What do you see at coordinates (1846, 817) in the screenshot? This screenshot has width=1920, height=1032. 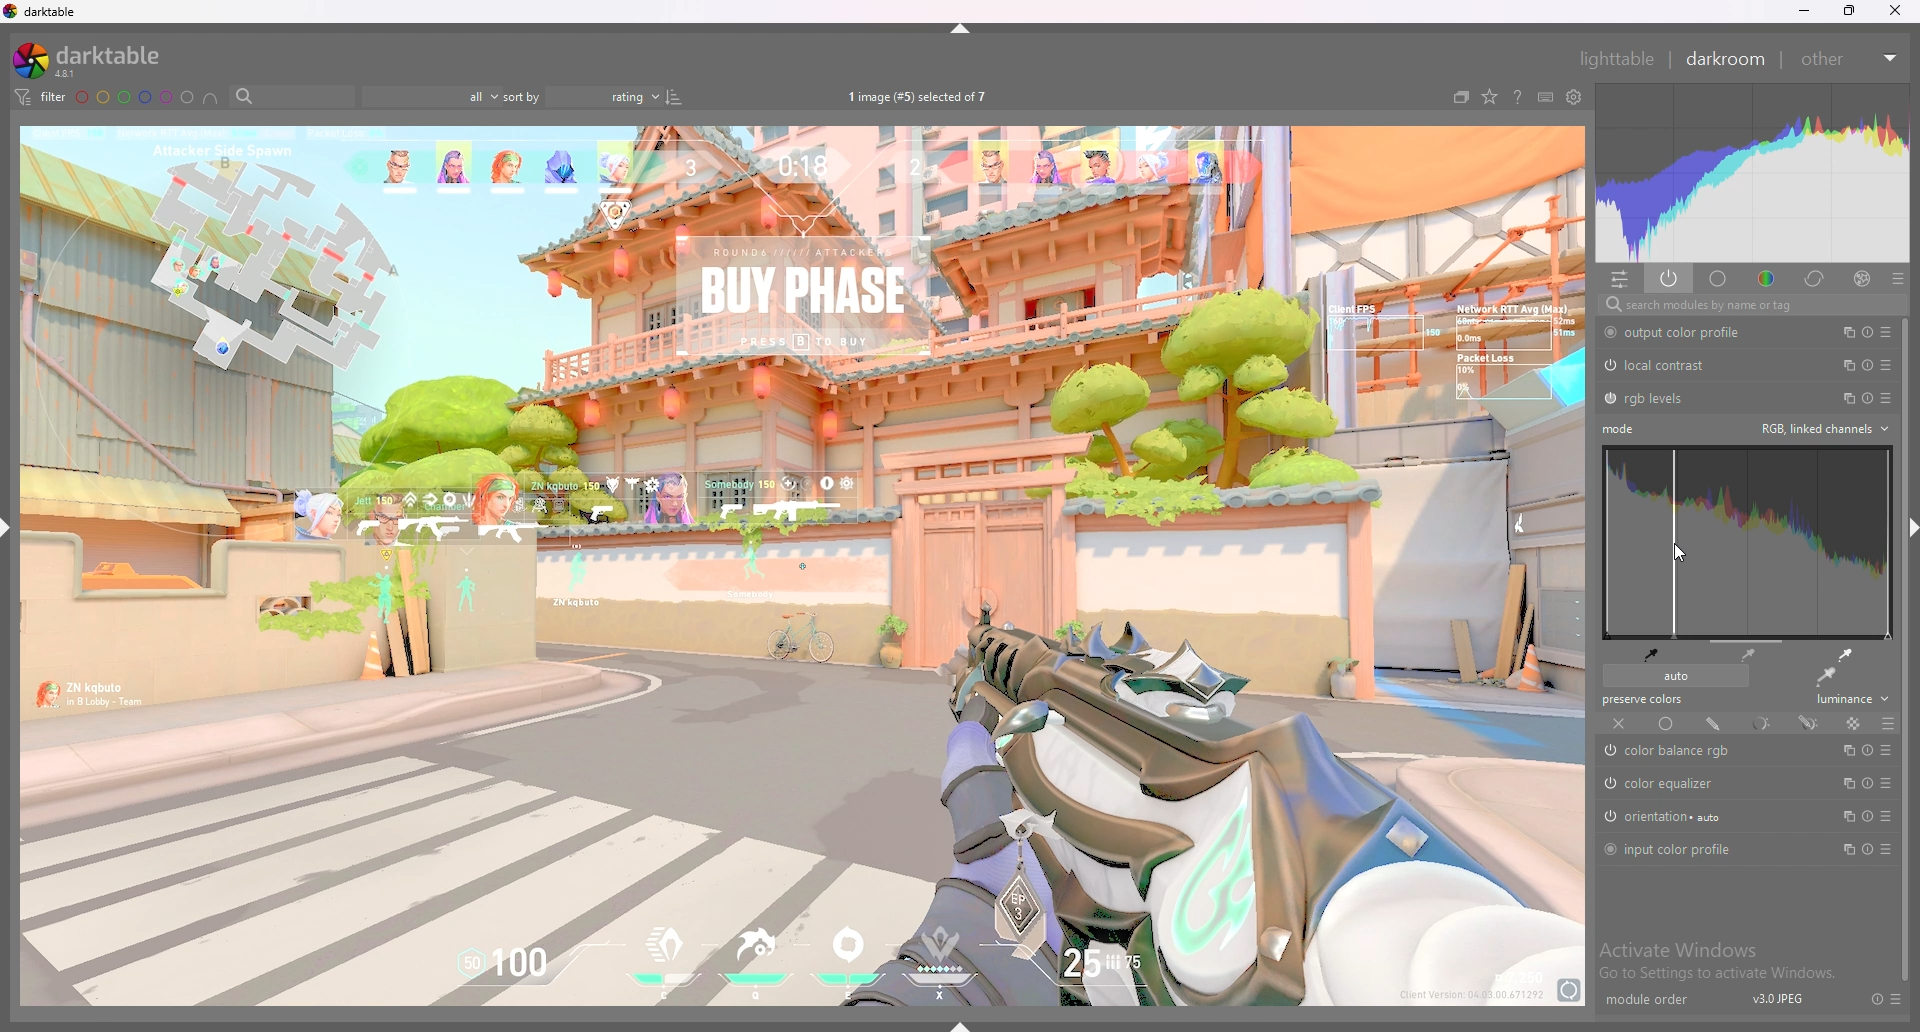 I see `multiple instances action` at bounding box center [1846, 817].